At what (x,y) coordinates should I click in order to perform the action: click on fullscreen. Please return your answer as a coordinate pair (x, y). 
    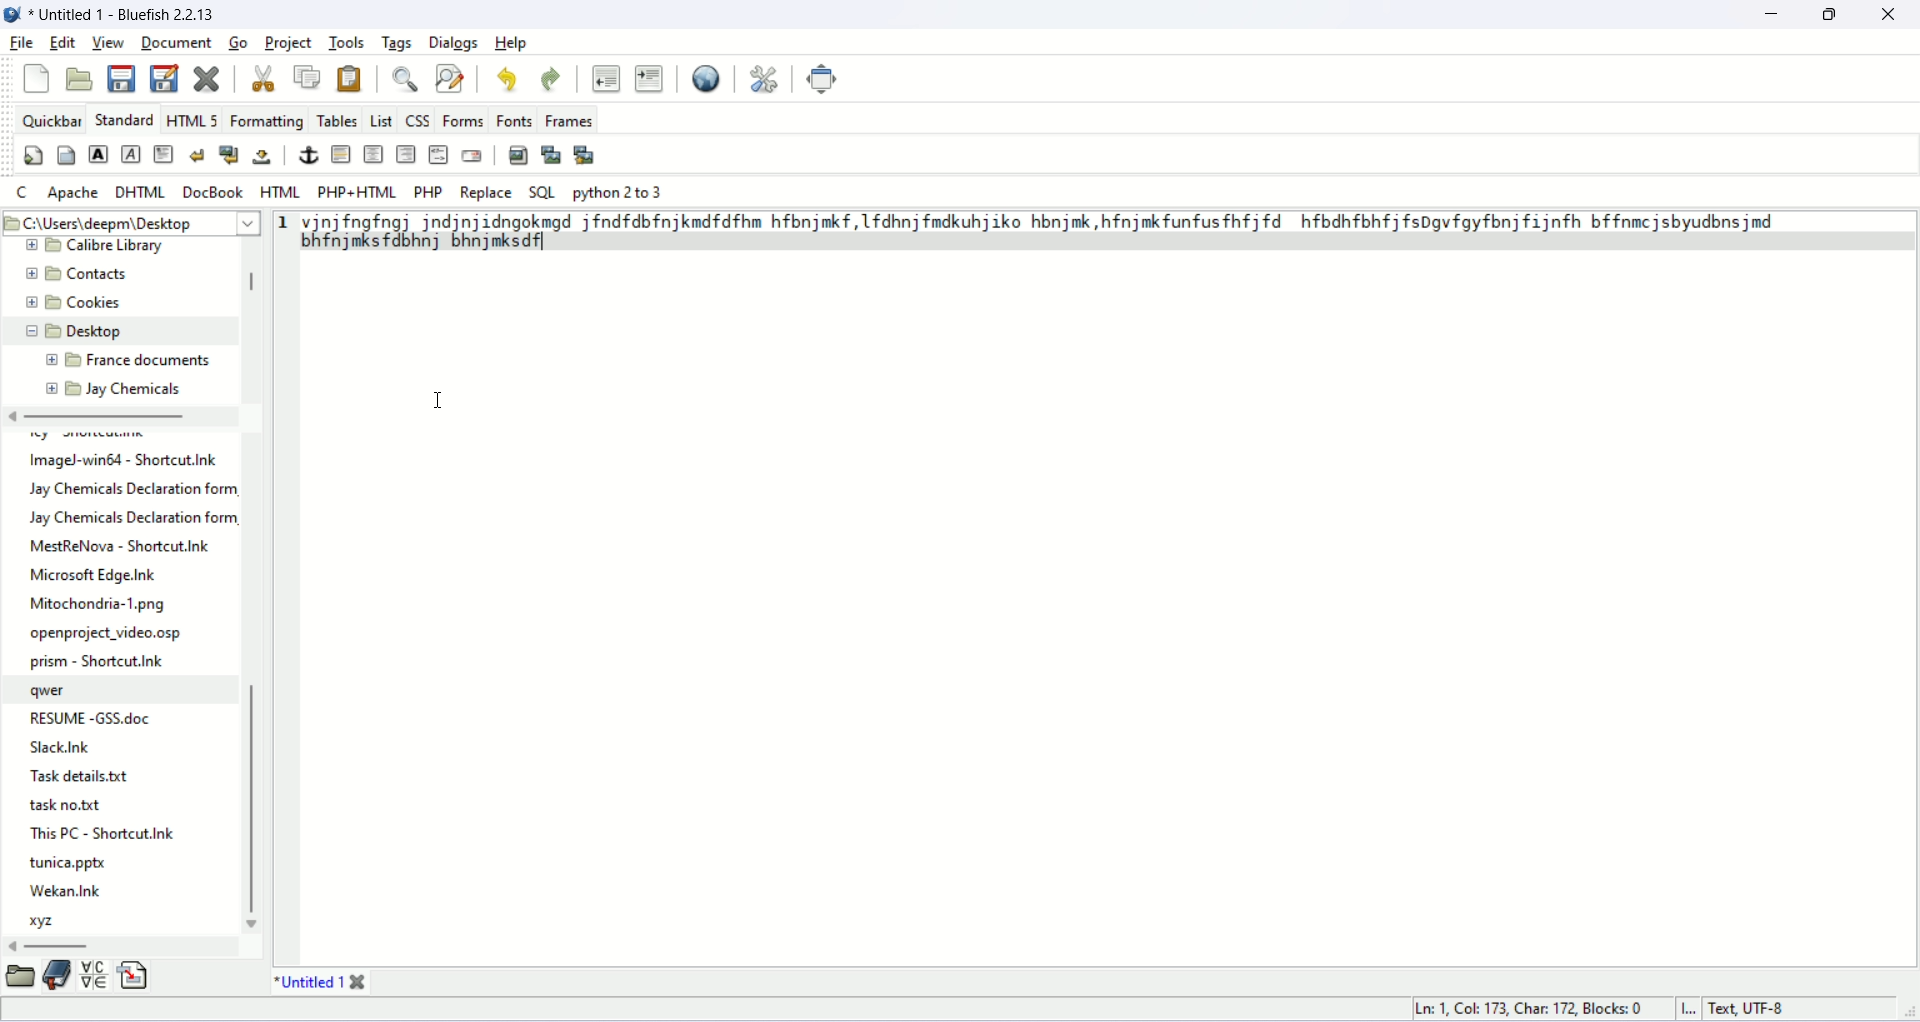
    Looking at the image, I should click on (824, 78).